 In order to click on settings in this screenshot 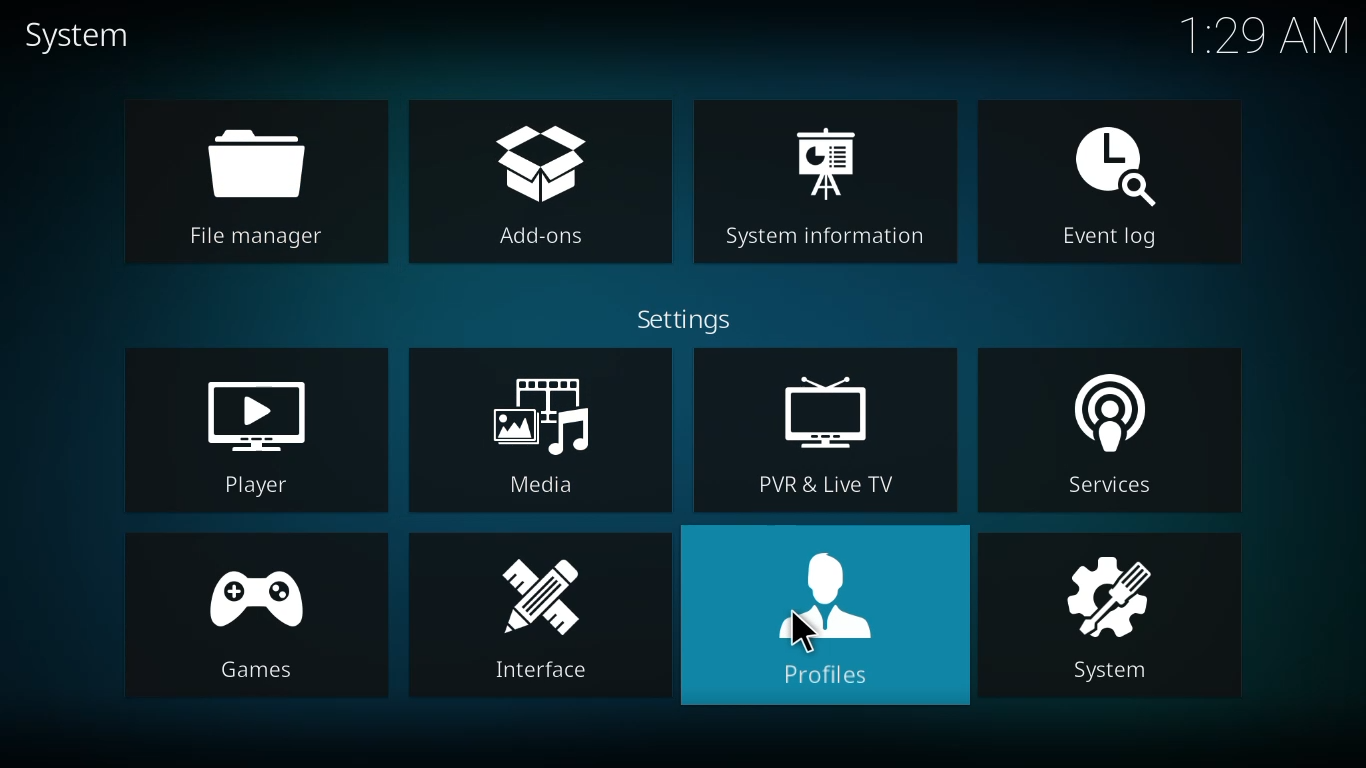, I will do `click(679, 319)`.